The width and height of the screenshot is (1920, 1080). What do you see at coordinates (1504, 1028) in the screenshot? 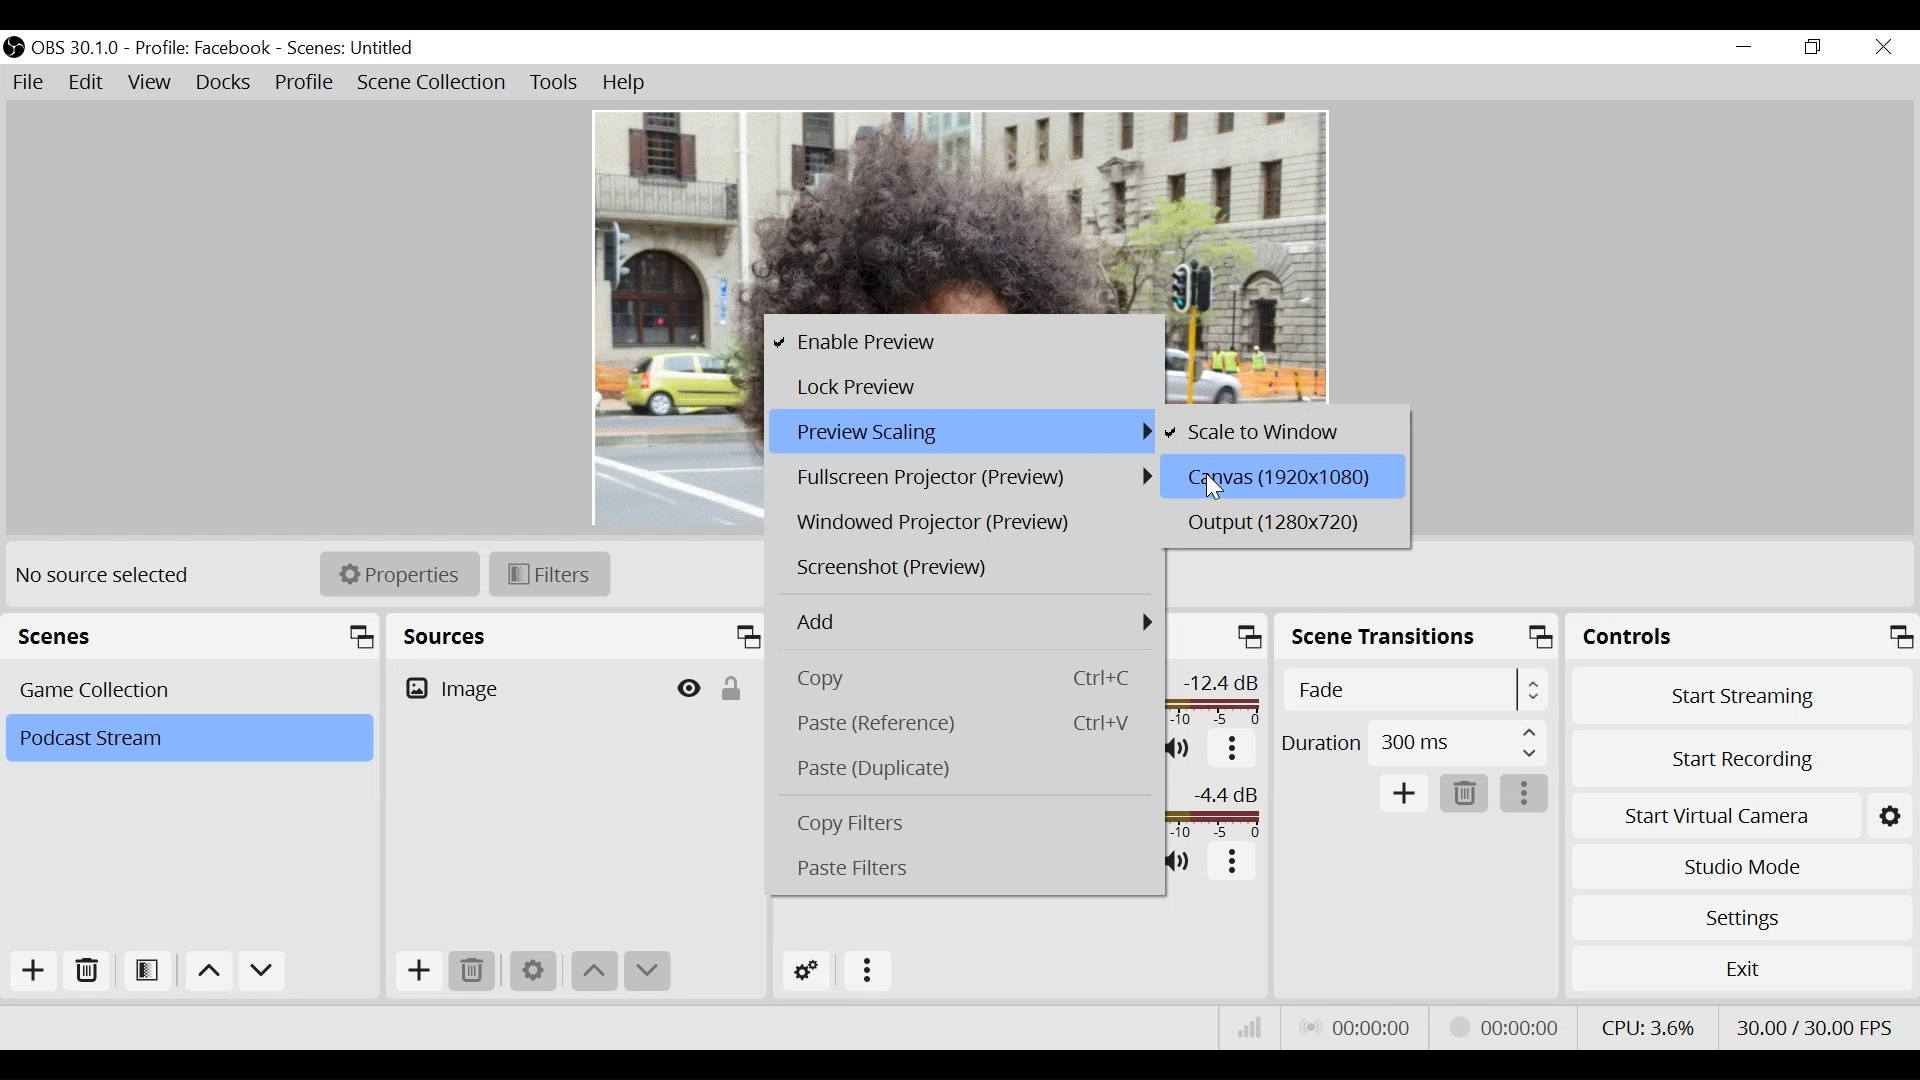
I see `Stream Status` at bounding box center [1504, 1028].